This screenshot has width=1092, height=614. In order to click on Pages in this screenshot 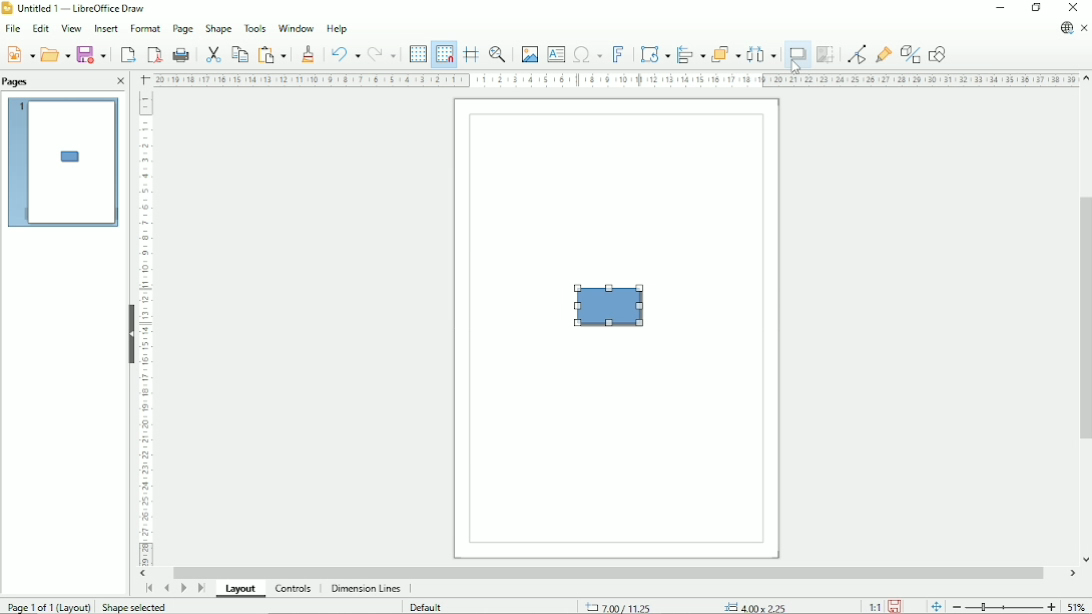, I will do `click(17, 81)`.